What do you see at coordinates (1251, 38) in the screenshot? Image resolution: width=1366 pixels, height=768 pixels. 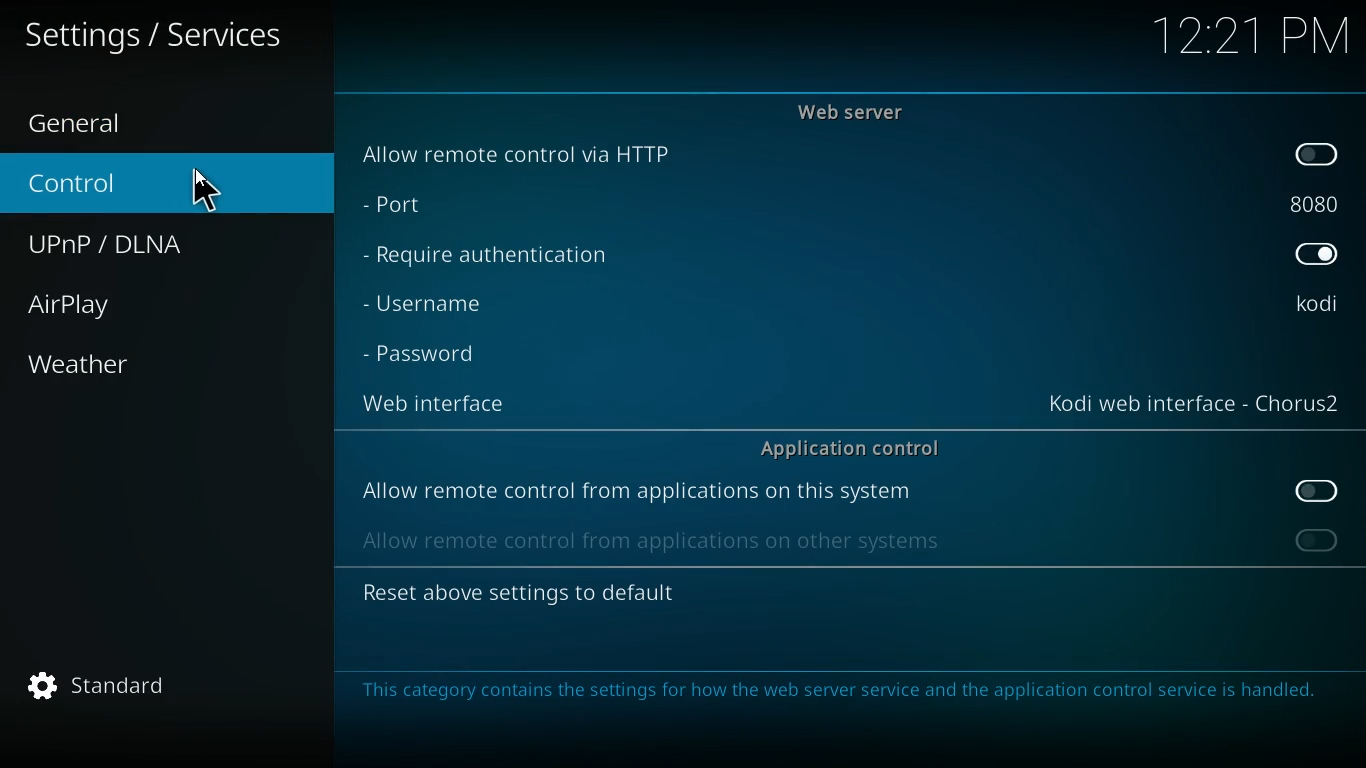 I see `time` at bounding box center [1251, 38].